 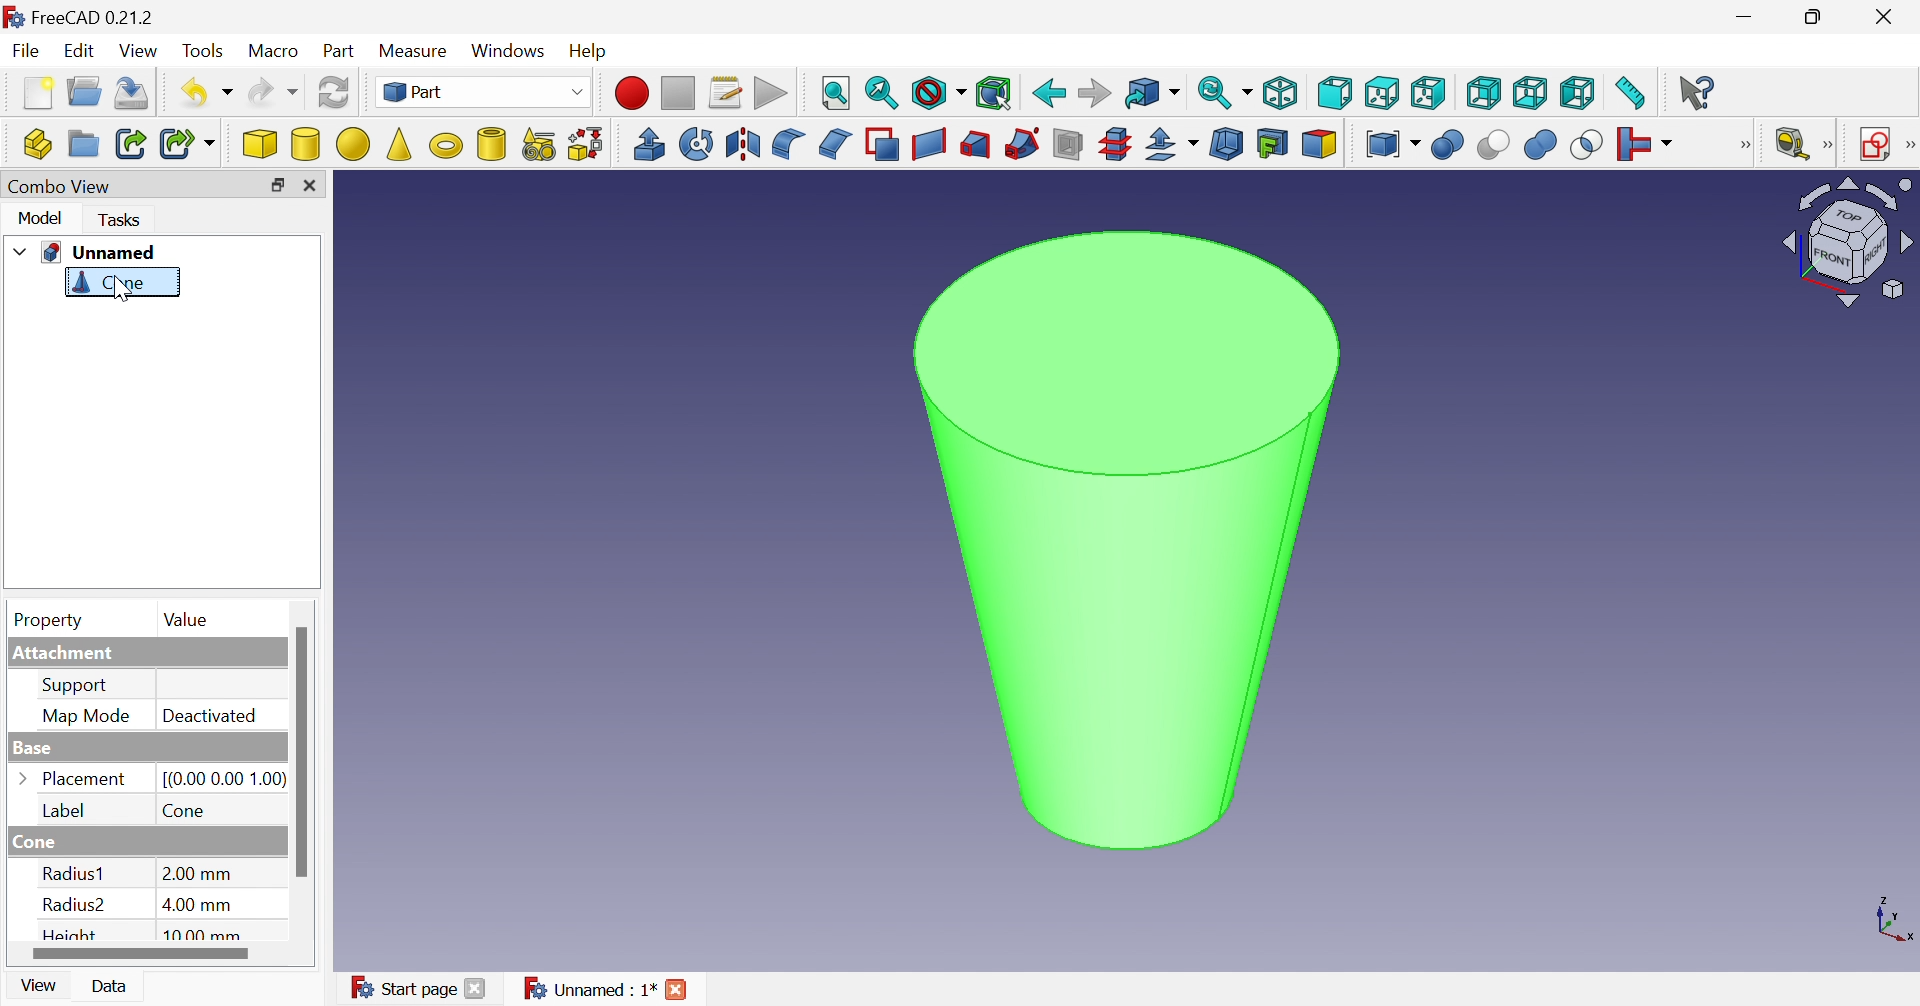 What do you see at coordinates (22, 779) in the screenshot?
I see `Arrow` at bounding box center [22, 779].